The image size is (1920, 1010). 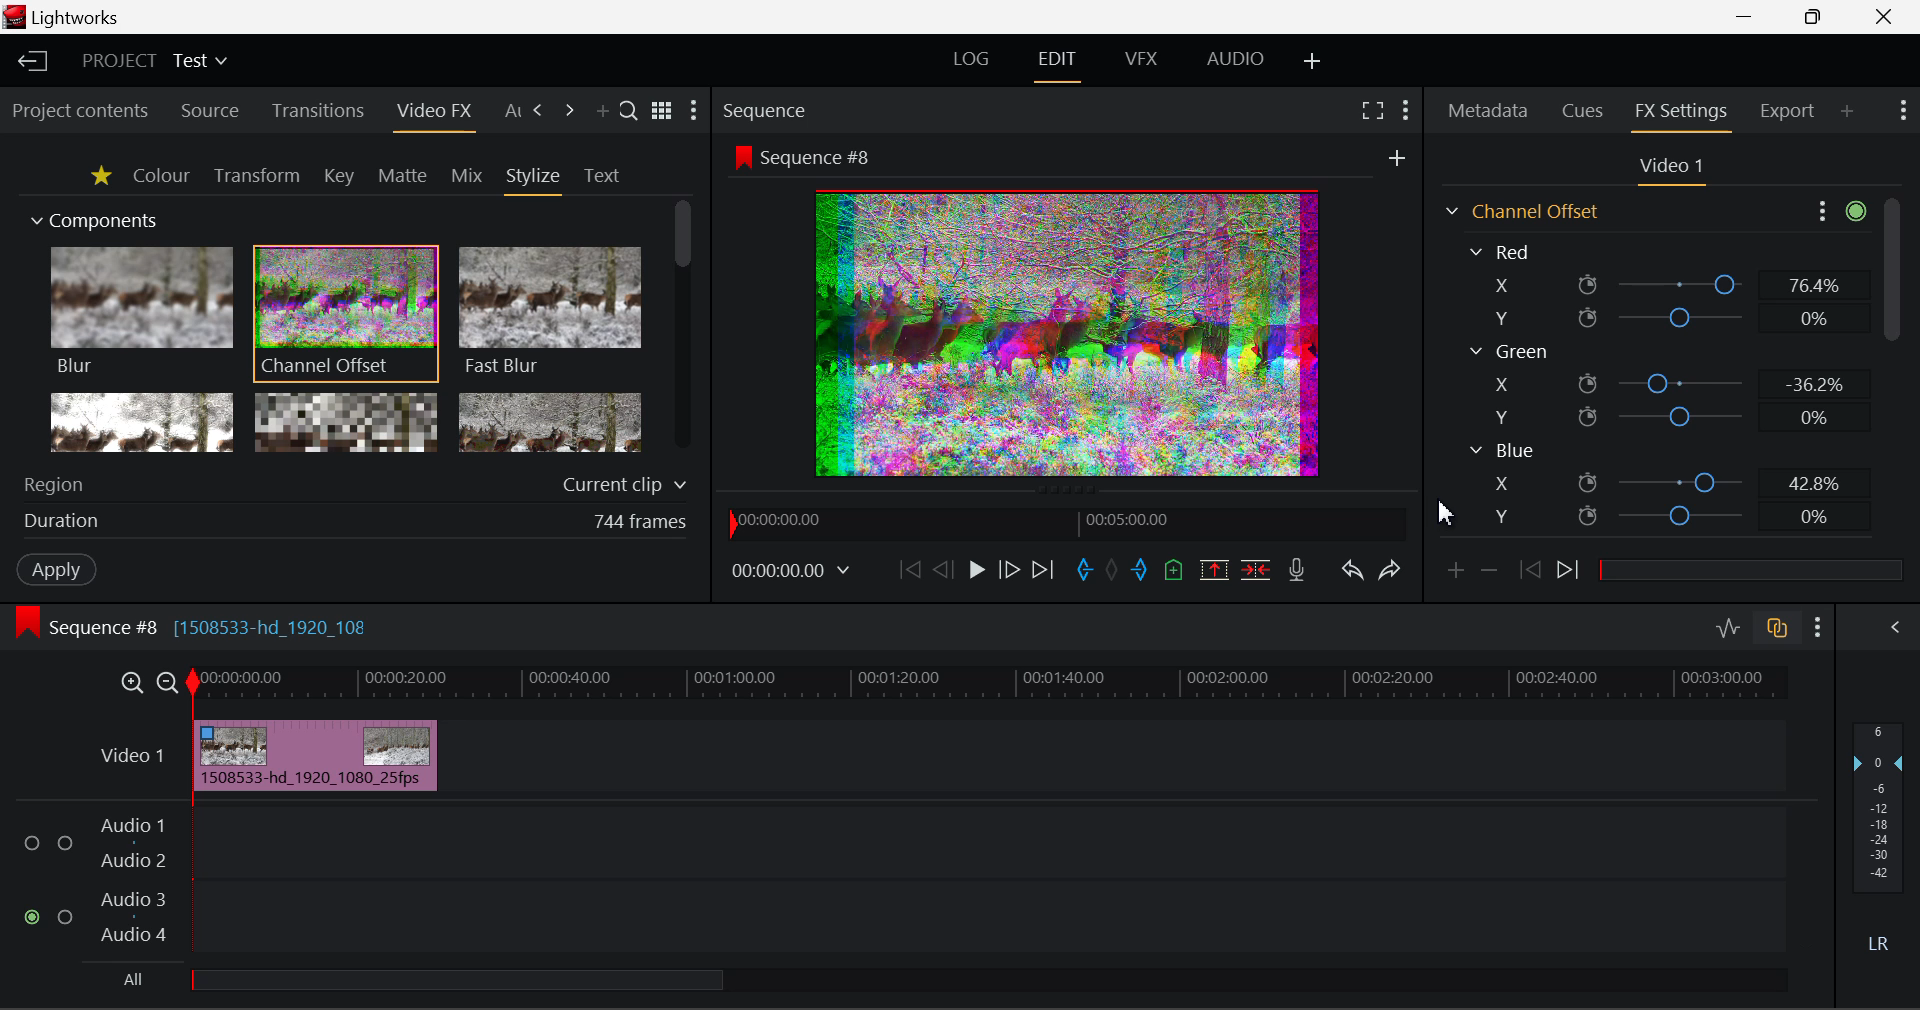 I want to click on Mark In, so click(x=1085, y=571).